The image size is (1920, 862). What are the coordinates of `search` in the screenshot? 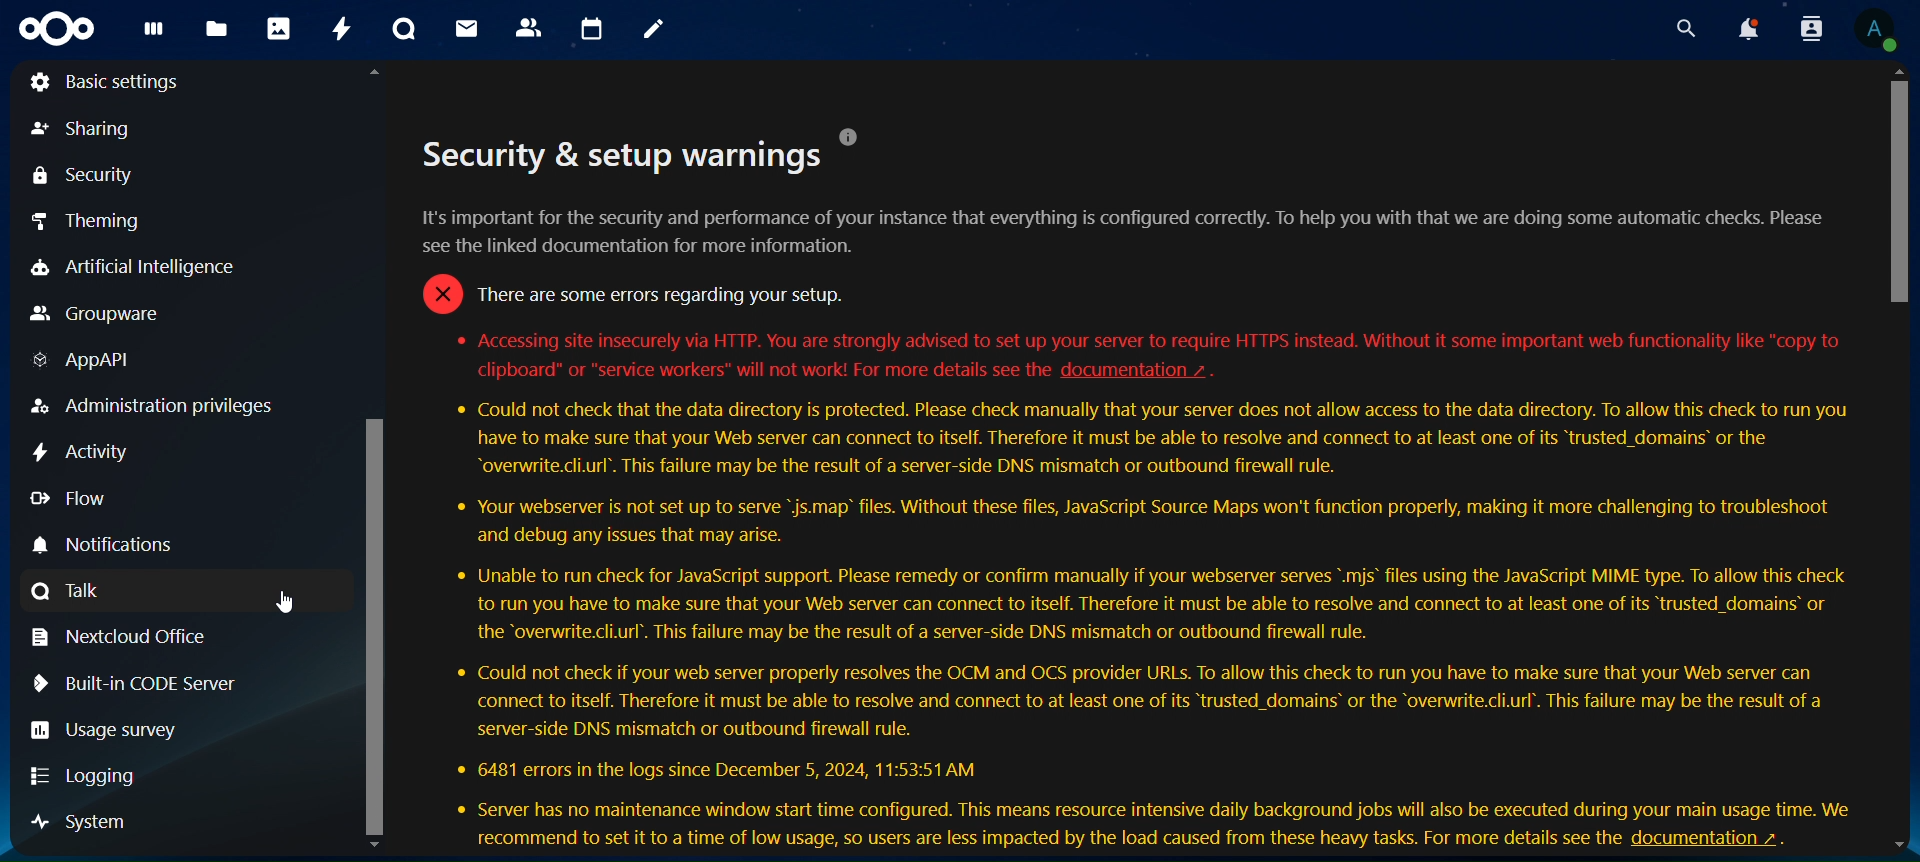 It's located at (1681, 30).